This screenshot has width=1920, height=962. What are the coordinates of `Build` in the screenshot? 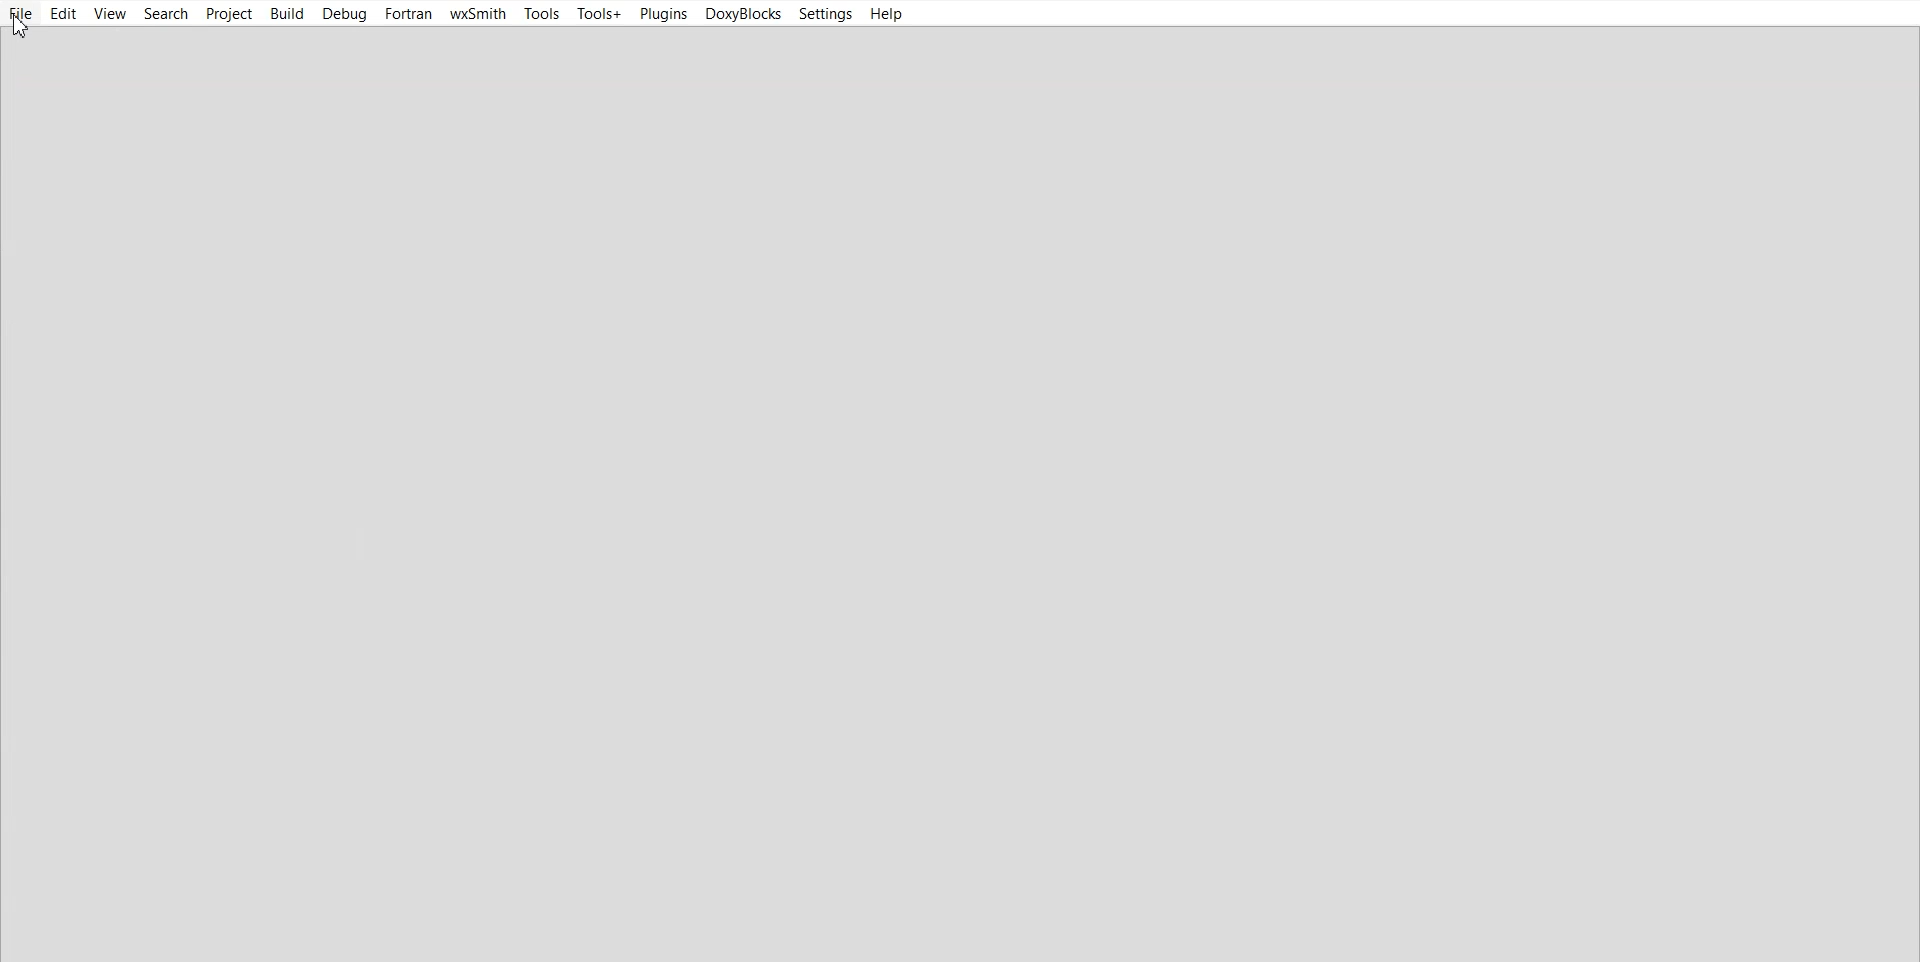 It's located at (287, 13).